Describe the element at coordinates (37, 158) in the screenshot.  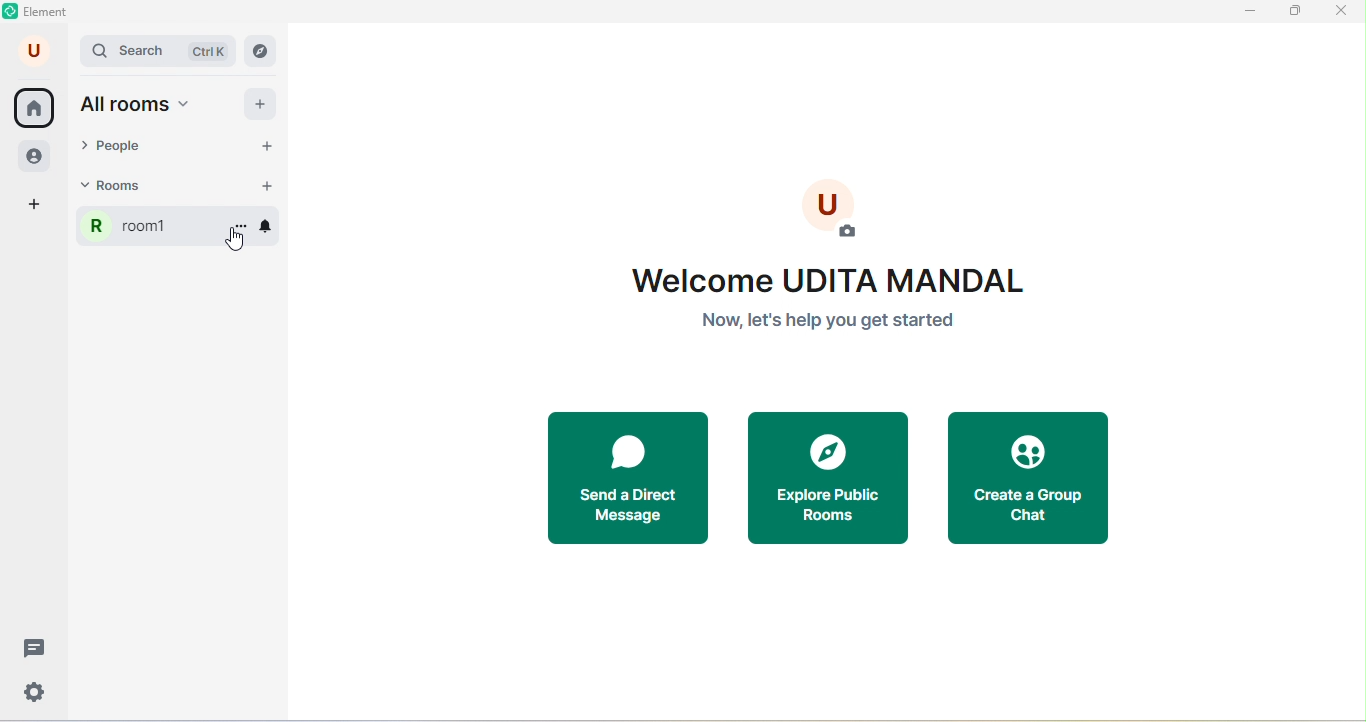
I see `people` at that location.